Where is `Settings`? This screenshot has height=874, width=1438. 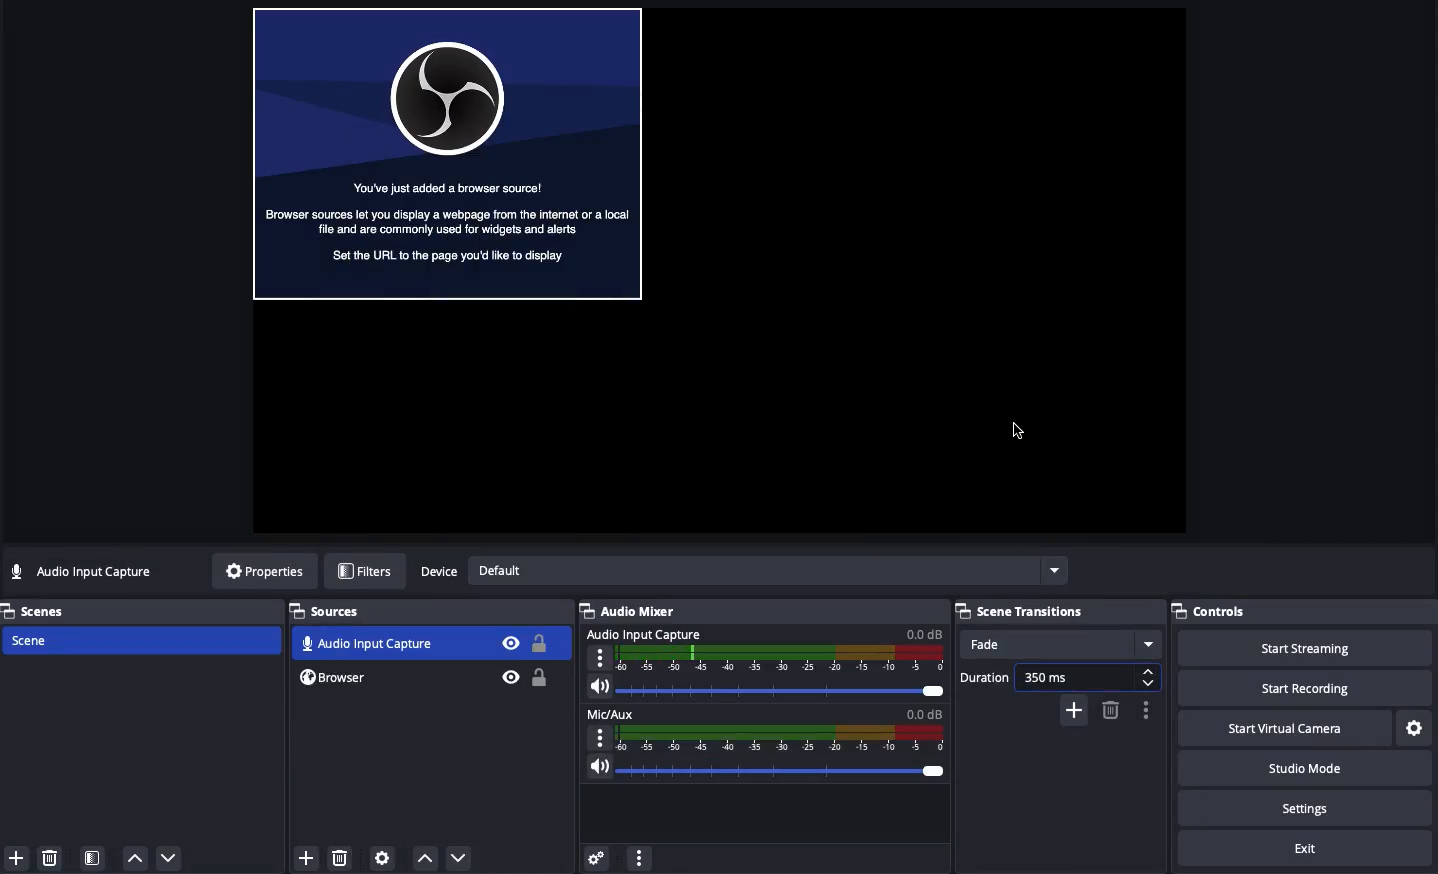
Settings is located at coordinates (593, 857).